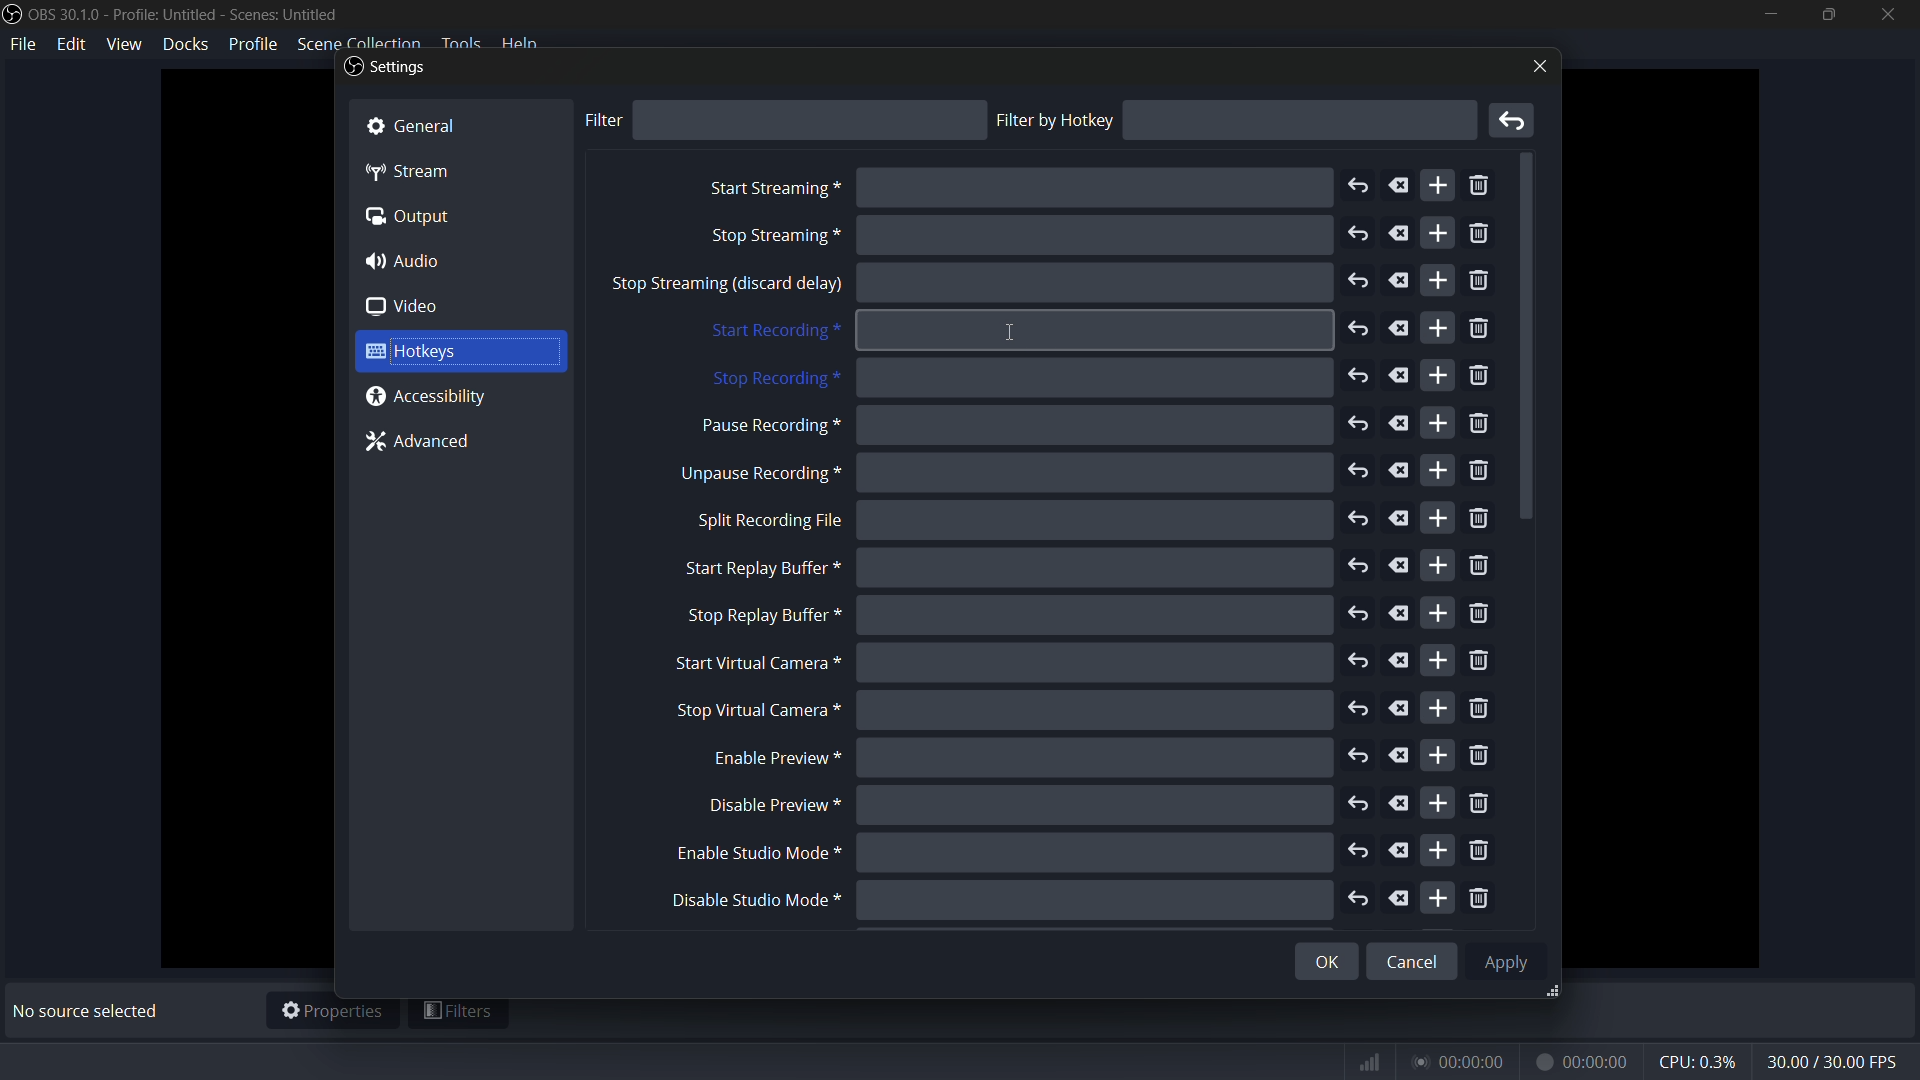  What do you see at coordinates (91, 1011) in the screenshot?
I see `No source selected` at bounding box center [91, 1011].